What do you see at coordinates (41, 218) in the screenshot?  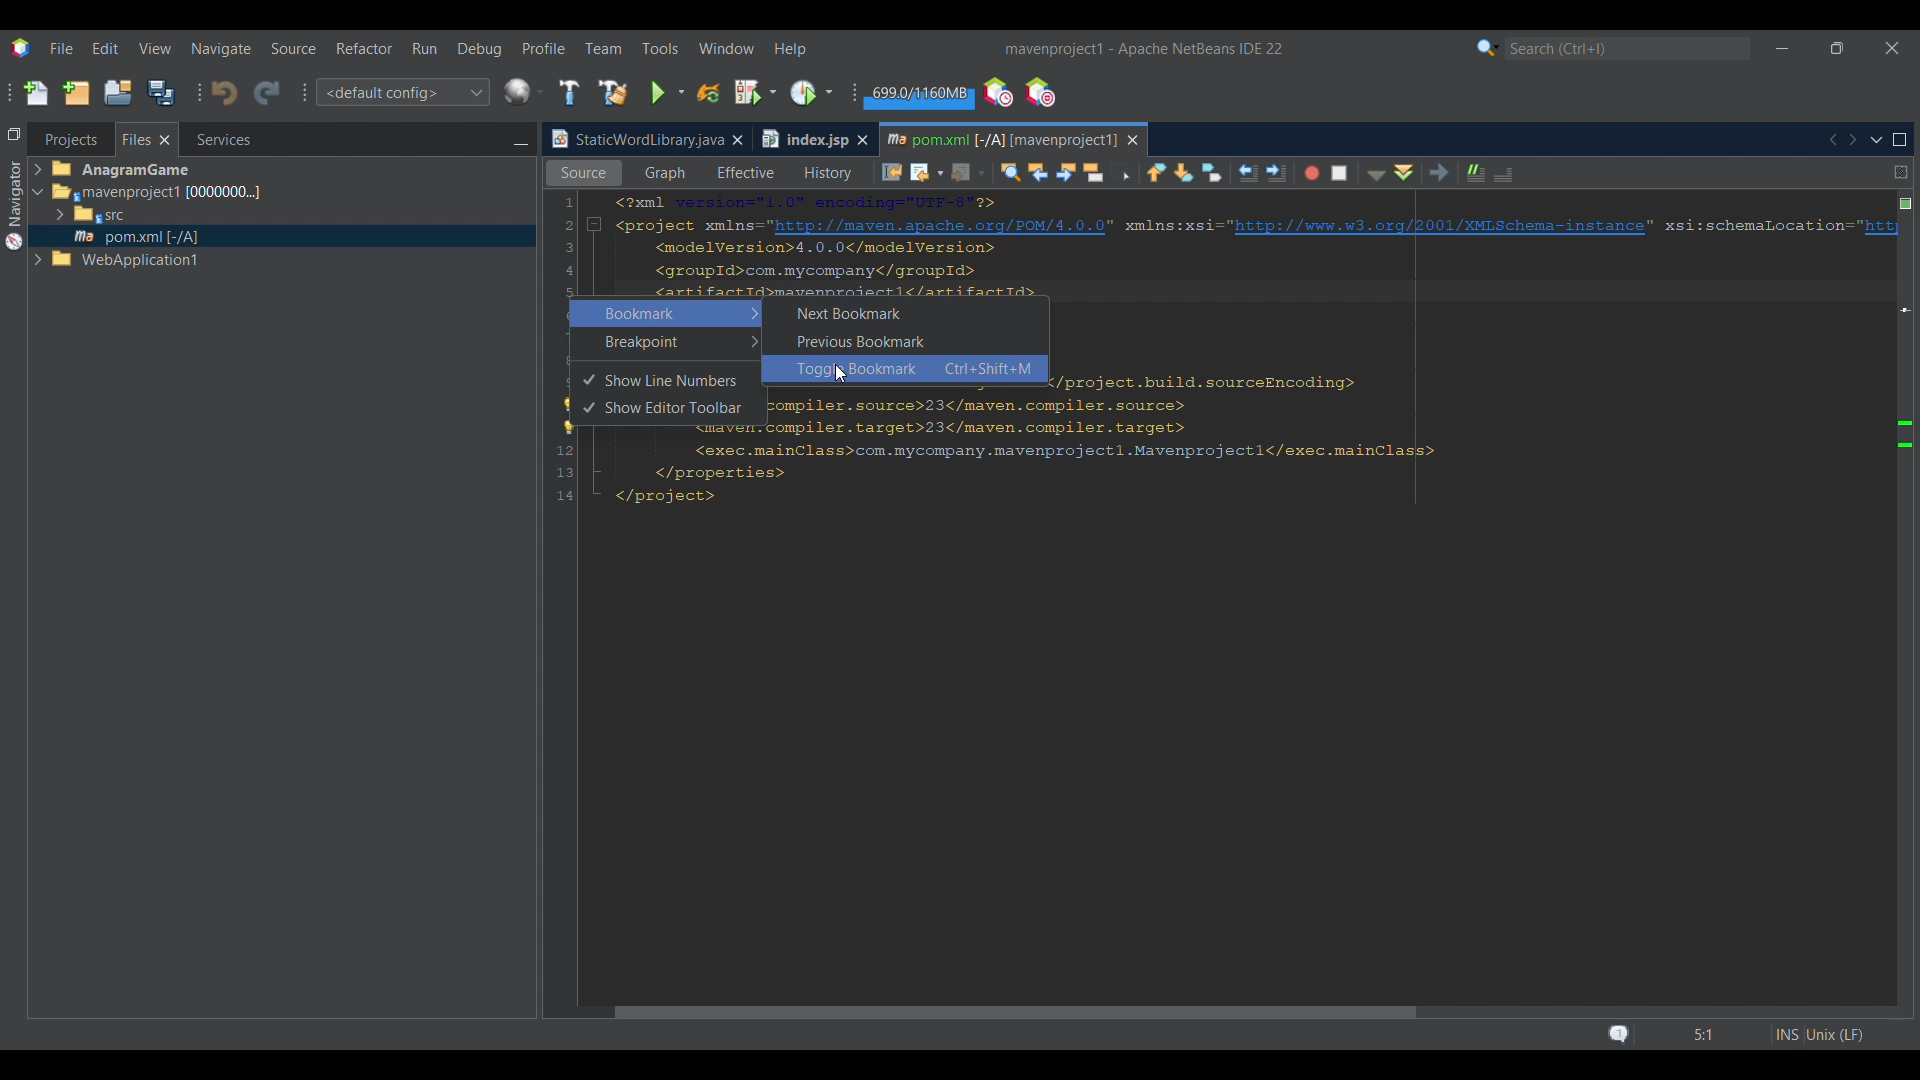 I see `Expand` at bounding box center [41, 218].